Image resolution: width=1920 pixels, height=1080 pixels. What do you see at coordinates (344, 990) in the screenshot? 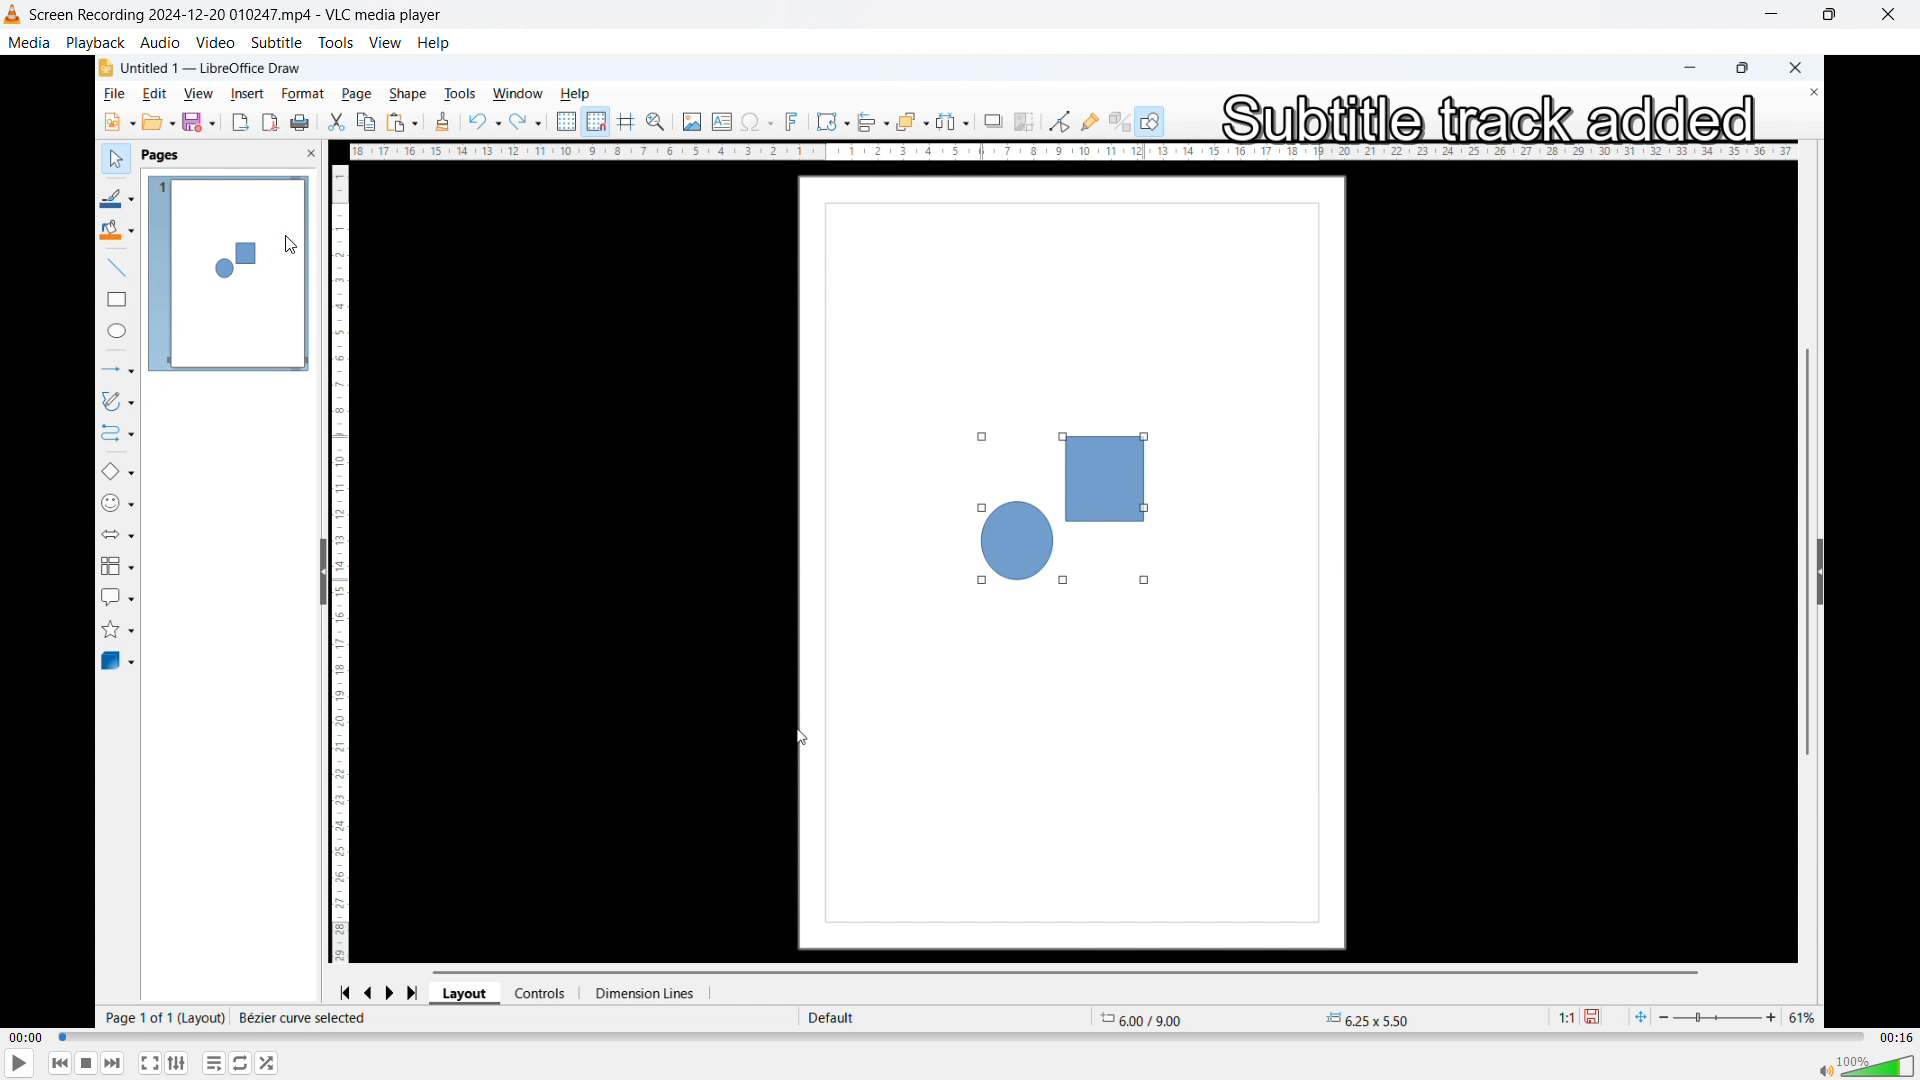
I see `first page` at bounding box center [344, 990].